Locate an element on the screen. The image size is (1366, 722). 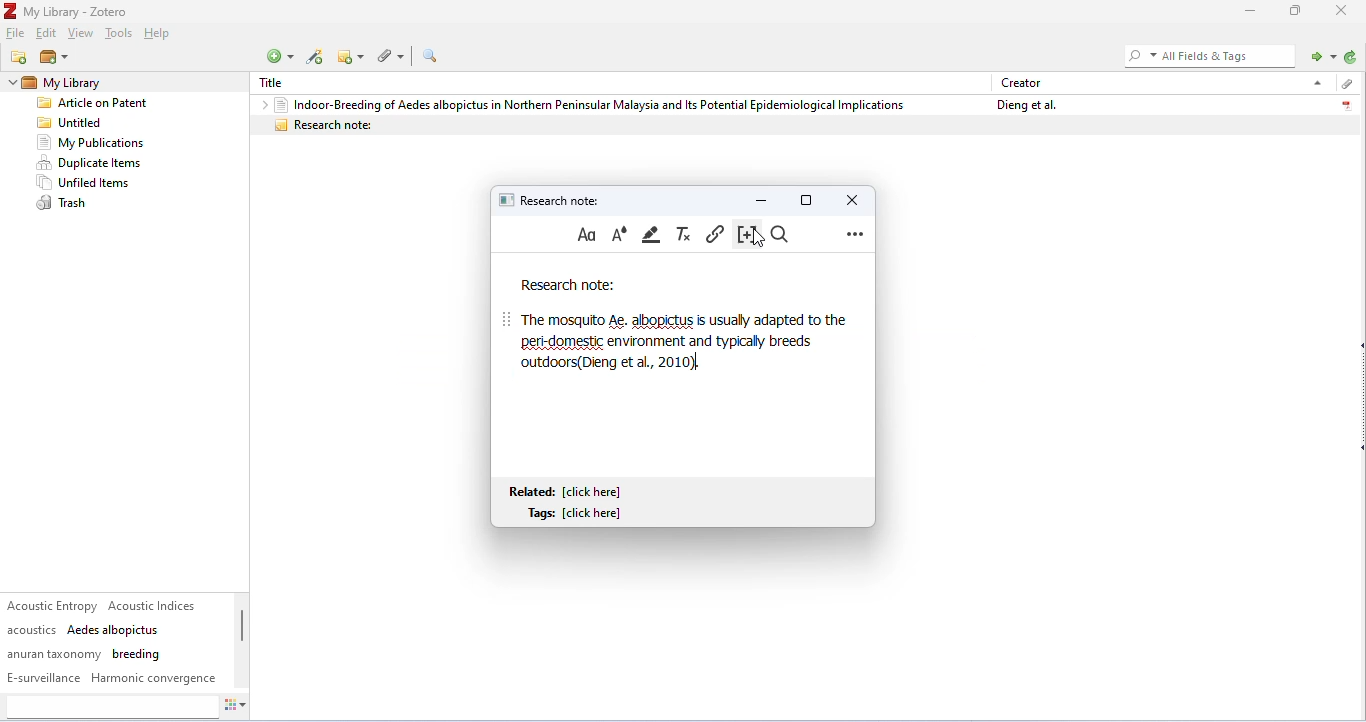
file is located at coordinates (17, 34).